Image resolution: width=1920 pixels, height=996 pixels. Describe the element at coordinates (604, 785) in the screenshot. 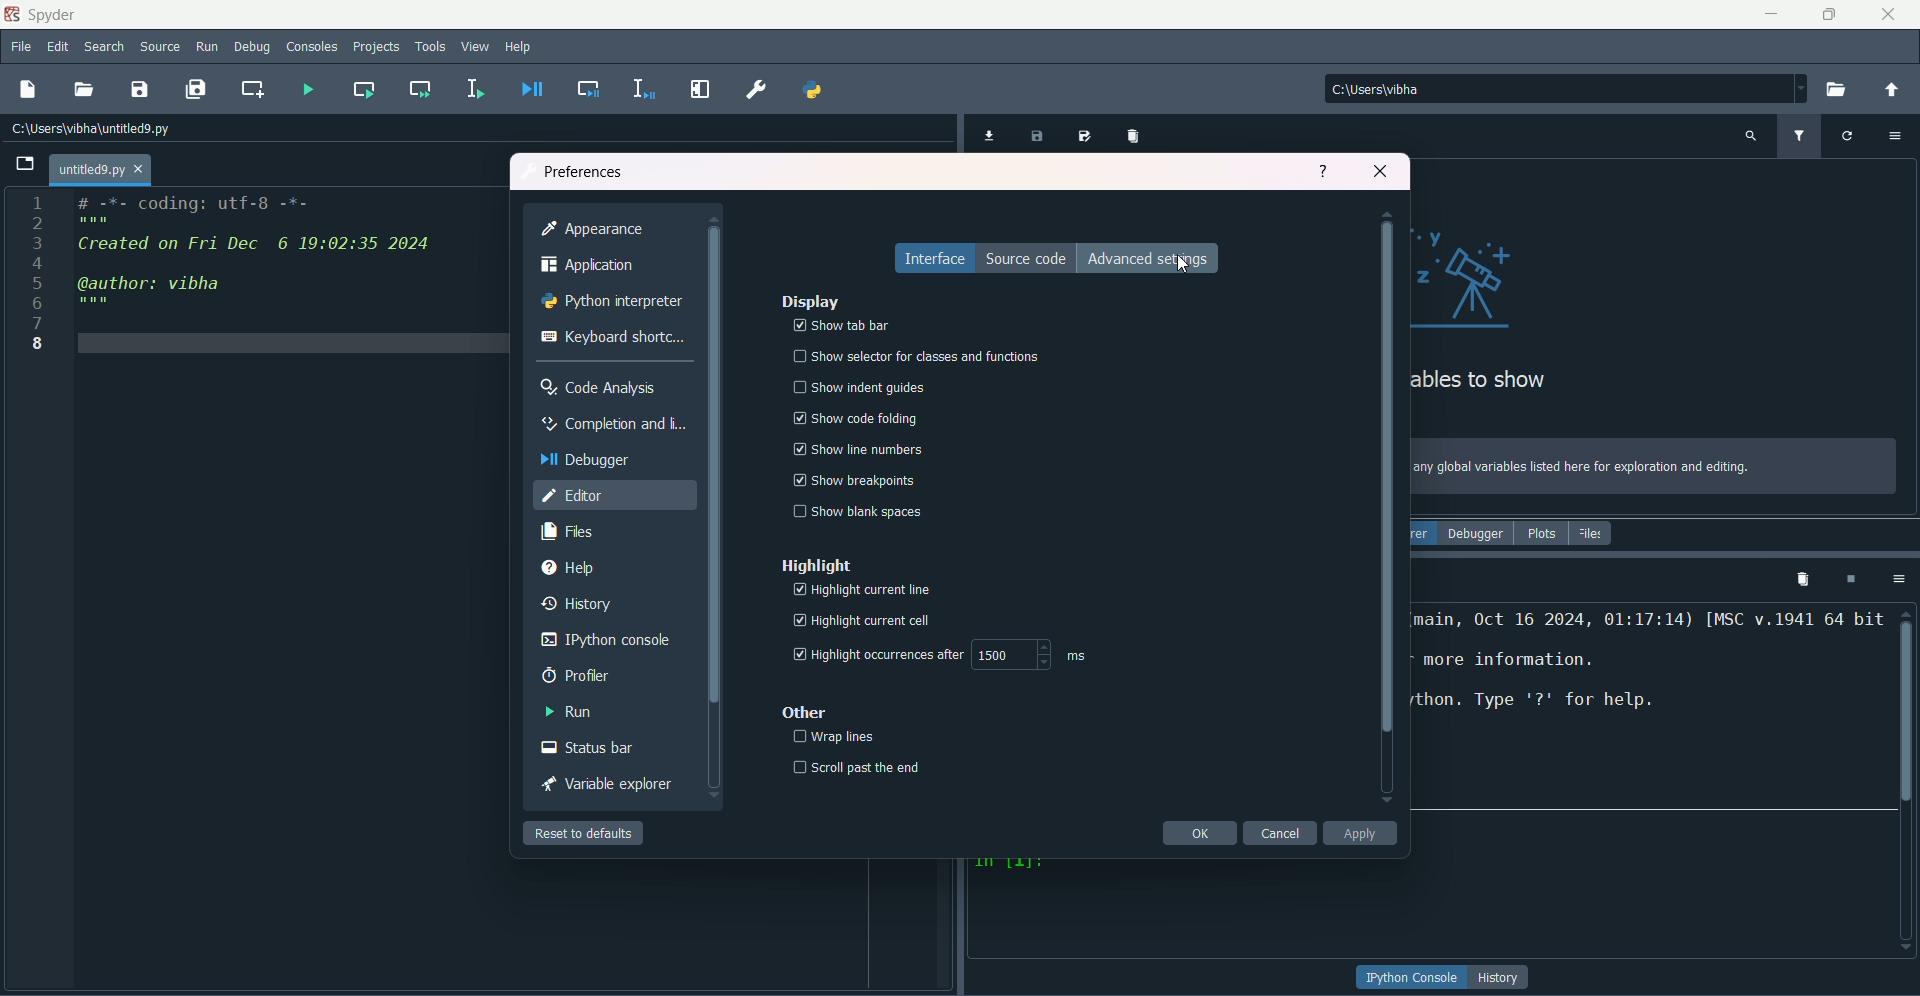

I see `variable explorer` at that location.